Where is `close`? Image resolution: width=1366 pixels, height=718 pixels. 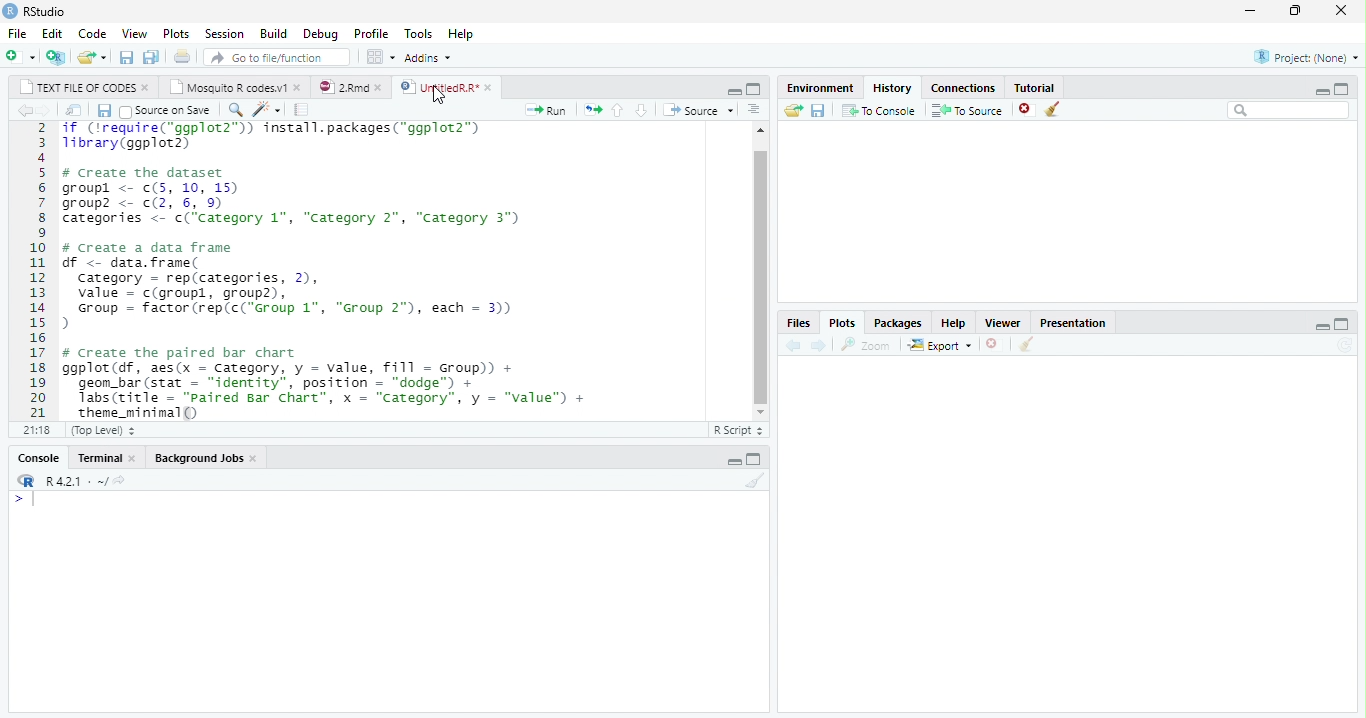 close is located at coordinates (1339, 11).